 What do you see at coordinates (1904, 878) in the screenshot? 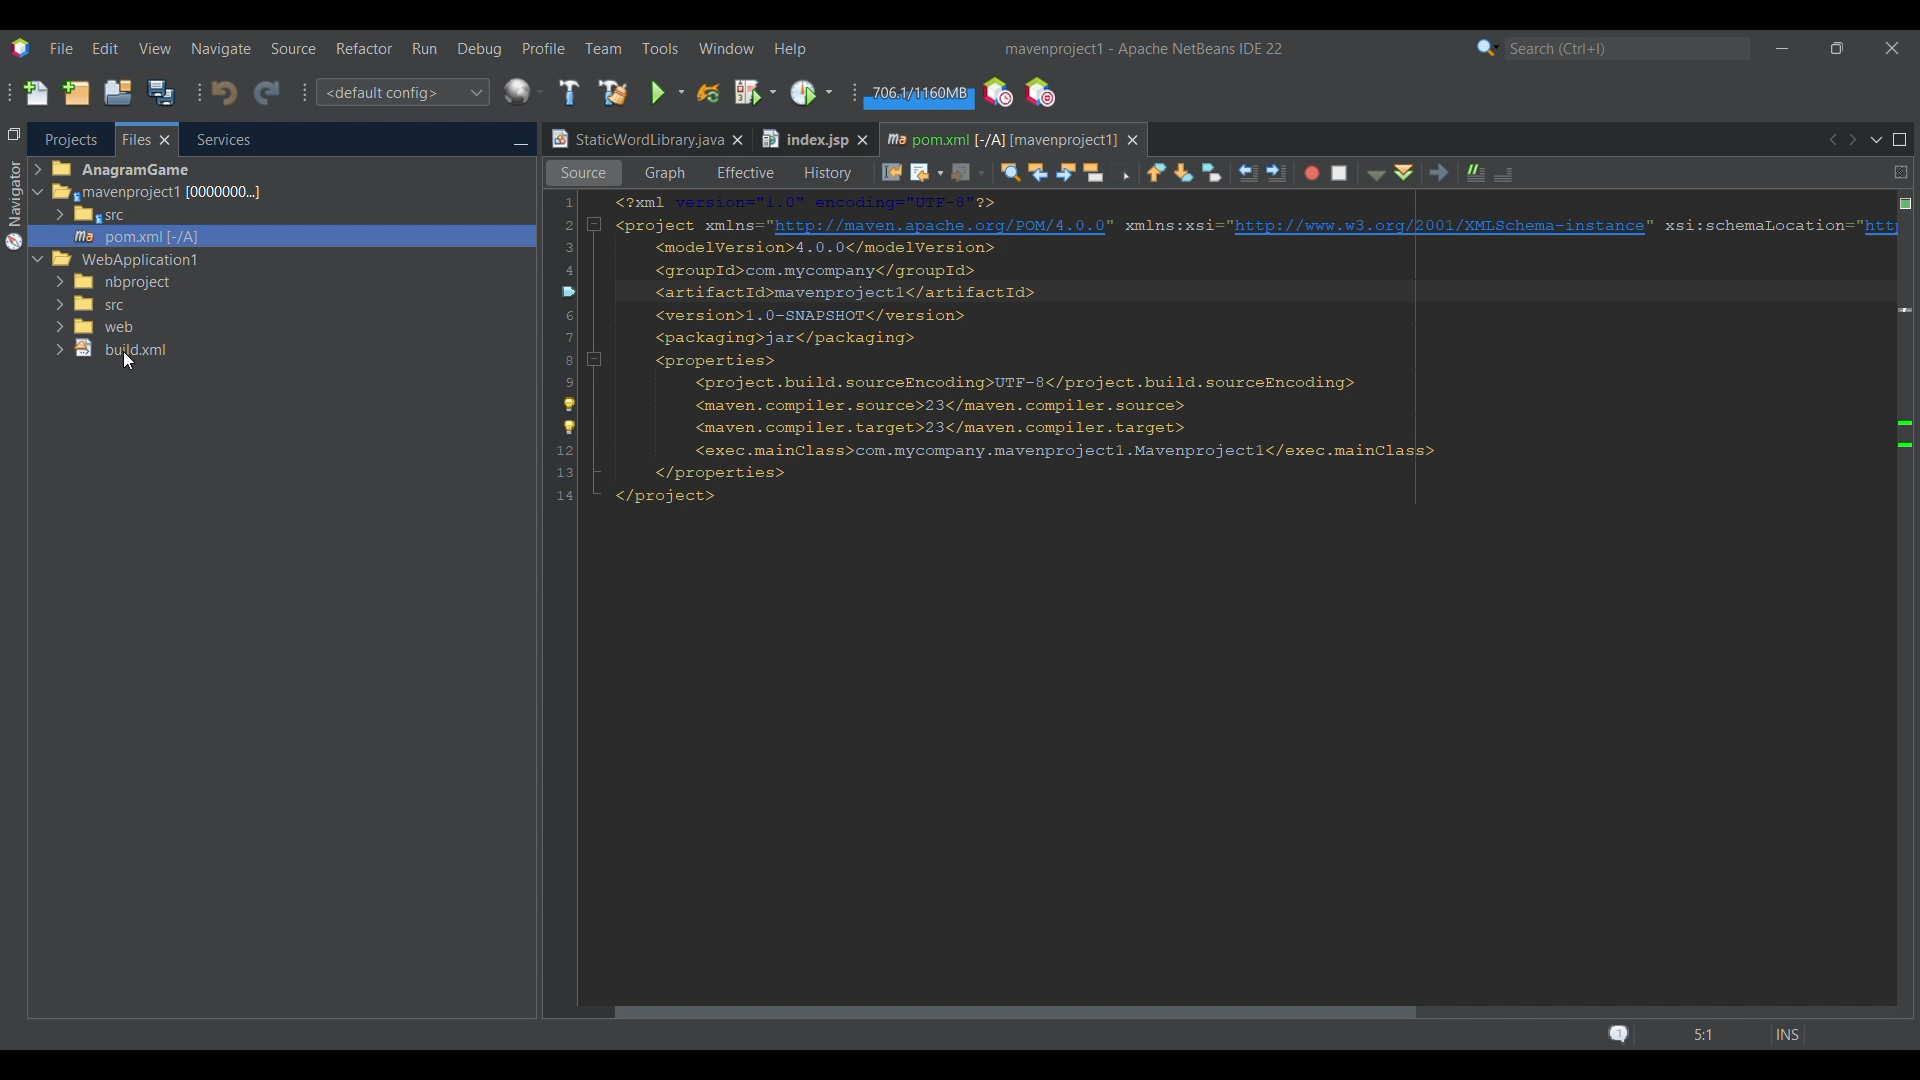
I see `Markers` at bounding box center [1904, 878].